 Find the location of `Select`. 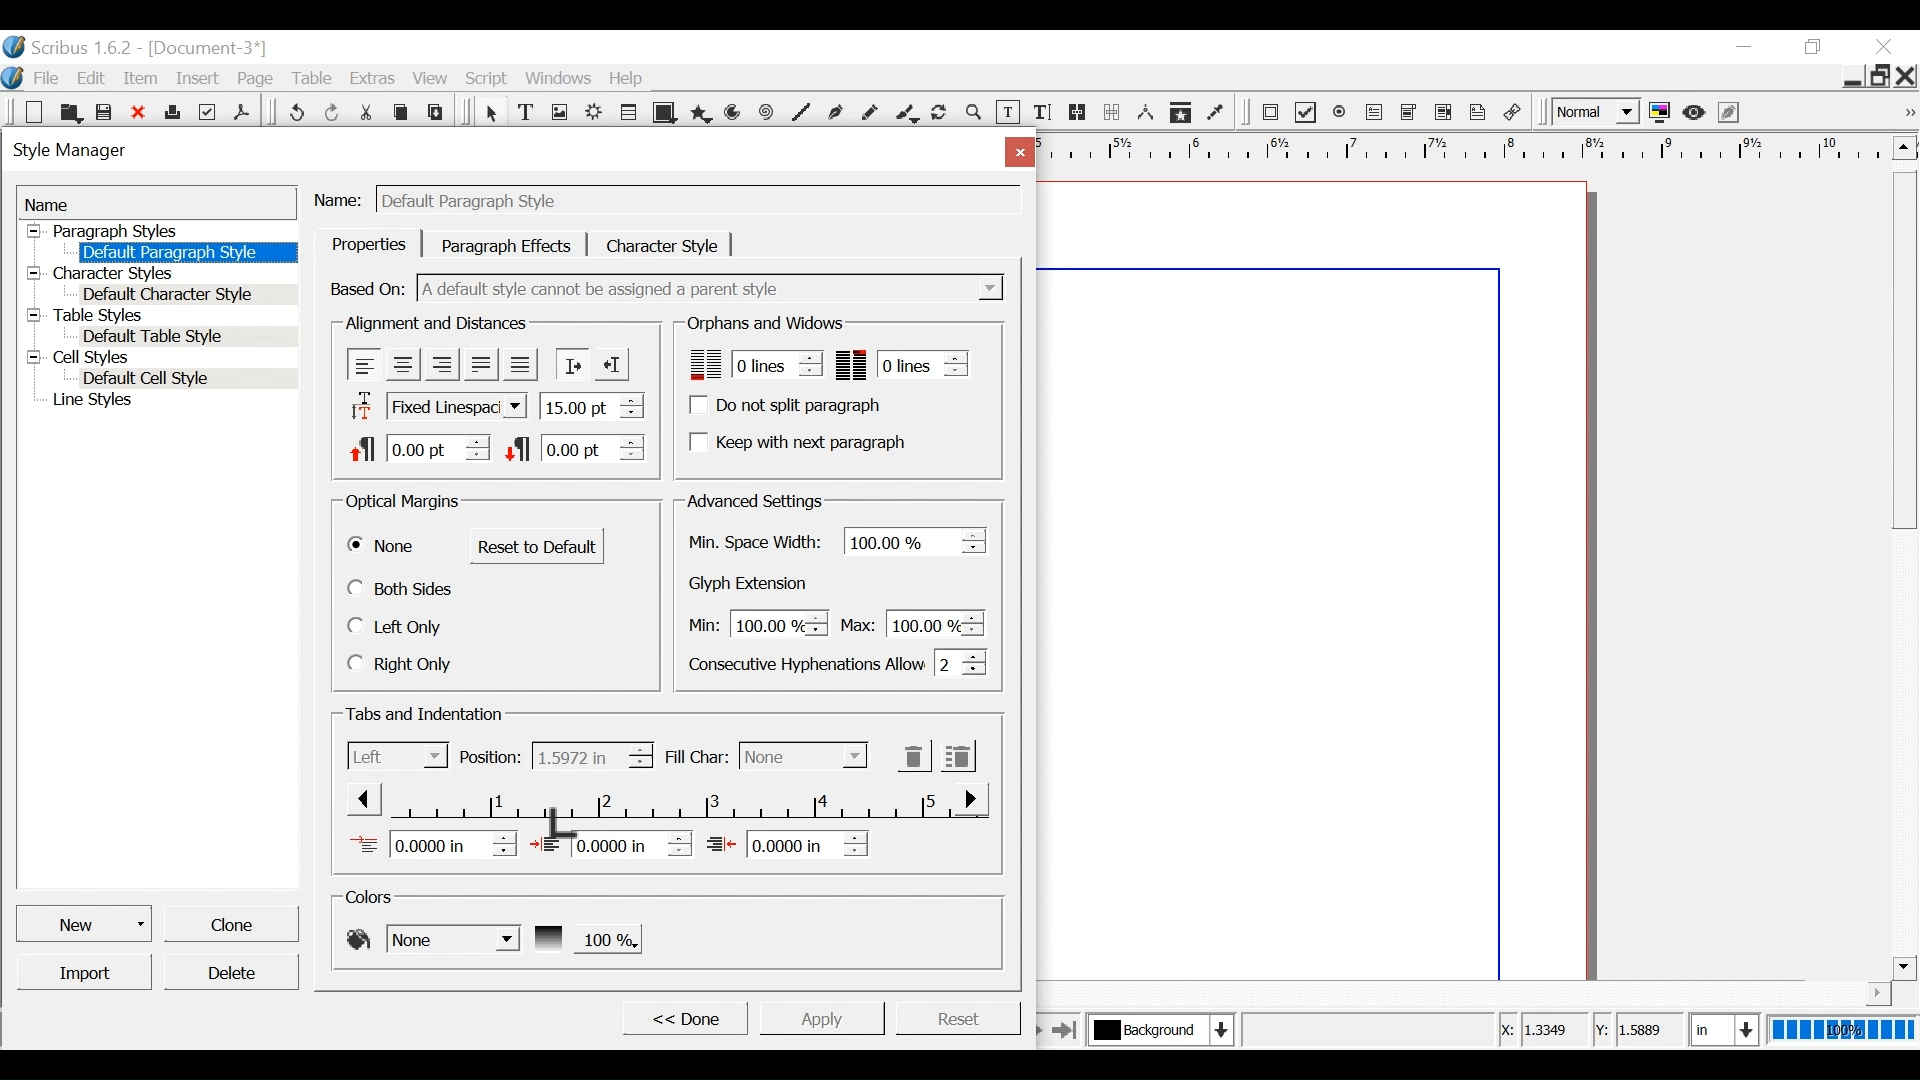

Select is located at coordinates (490, 113).